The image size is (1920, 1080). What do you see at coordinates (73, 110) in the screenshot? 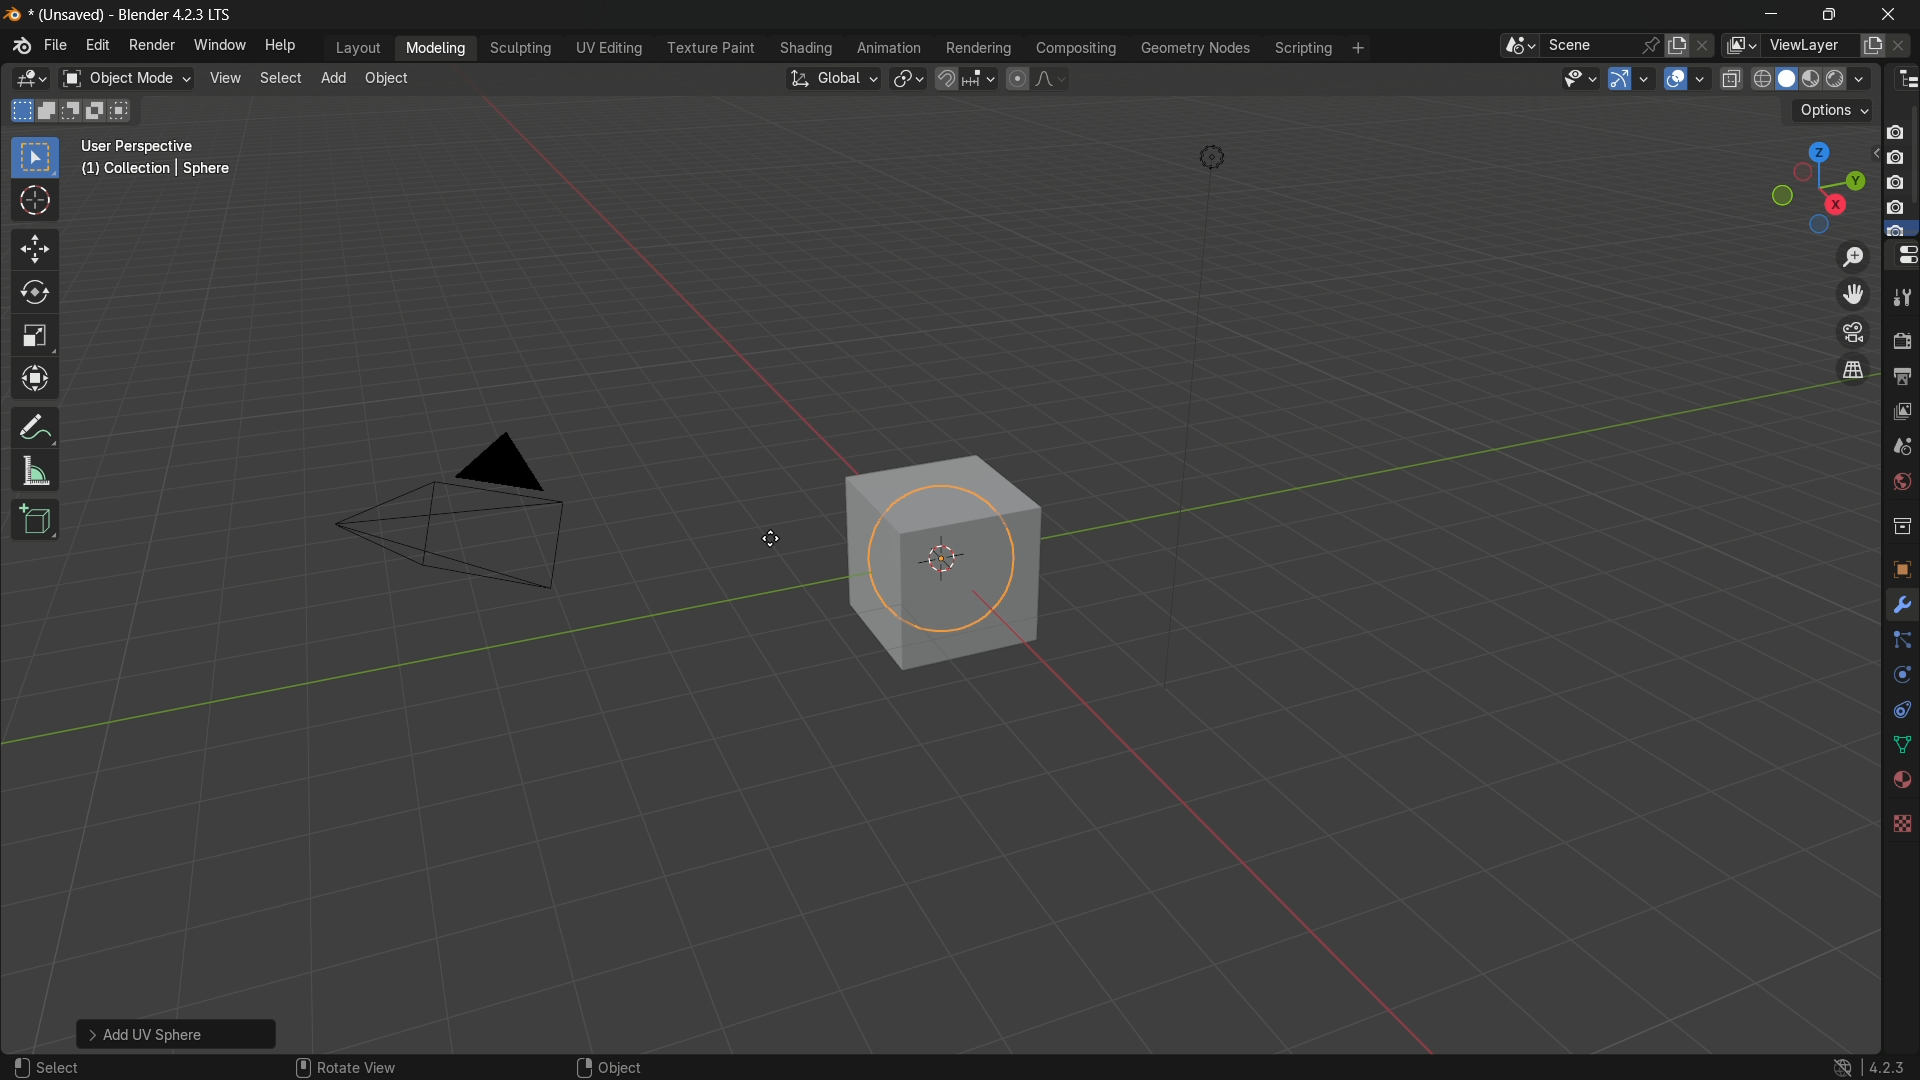
I see `subtract existing selection` at bounding box center [73, 110].